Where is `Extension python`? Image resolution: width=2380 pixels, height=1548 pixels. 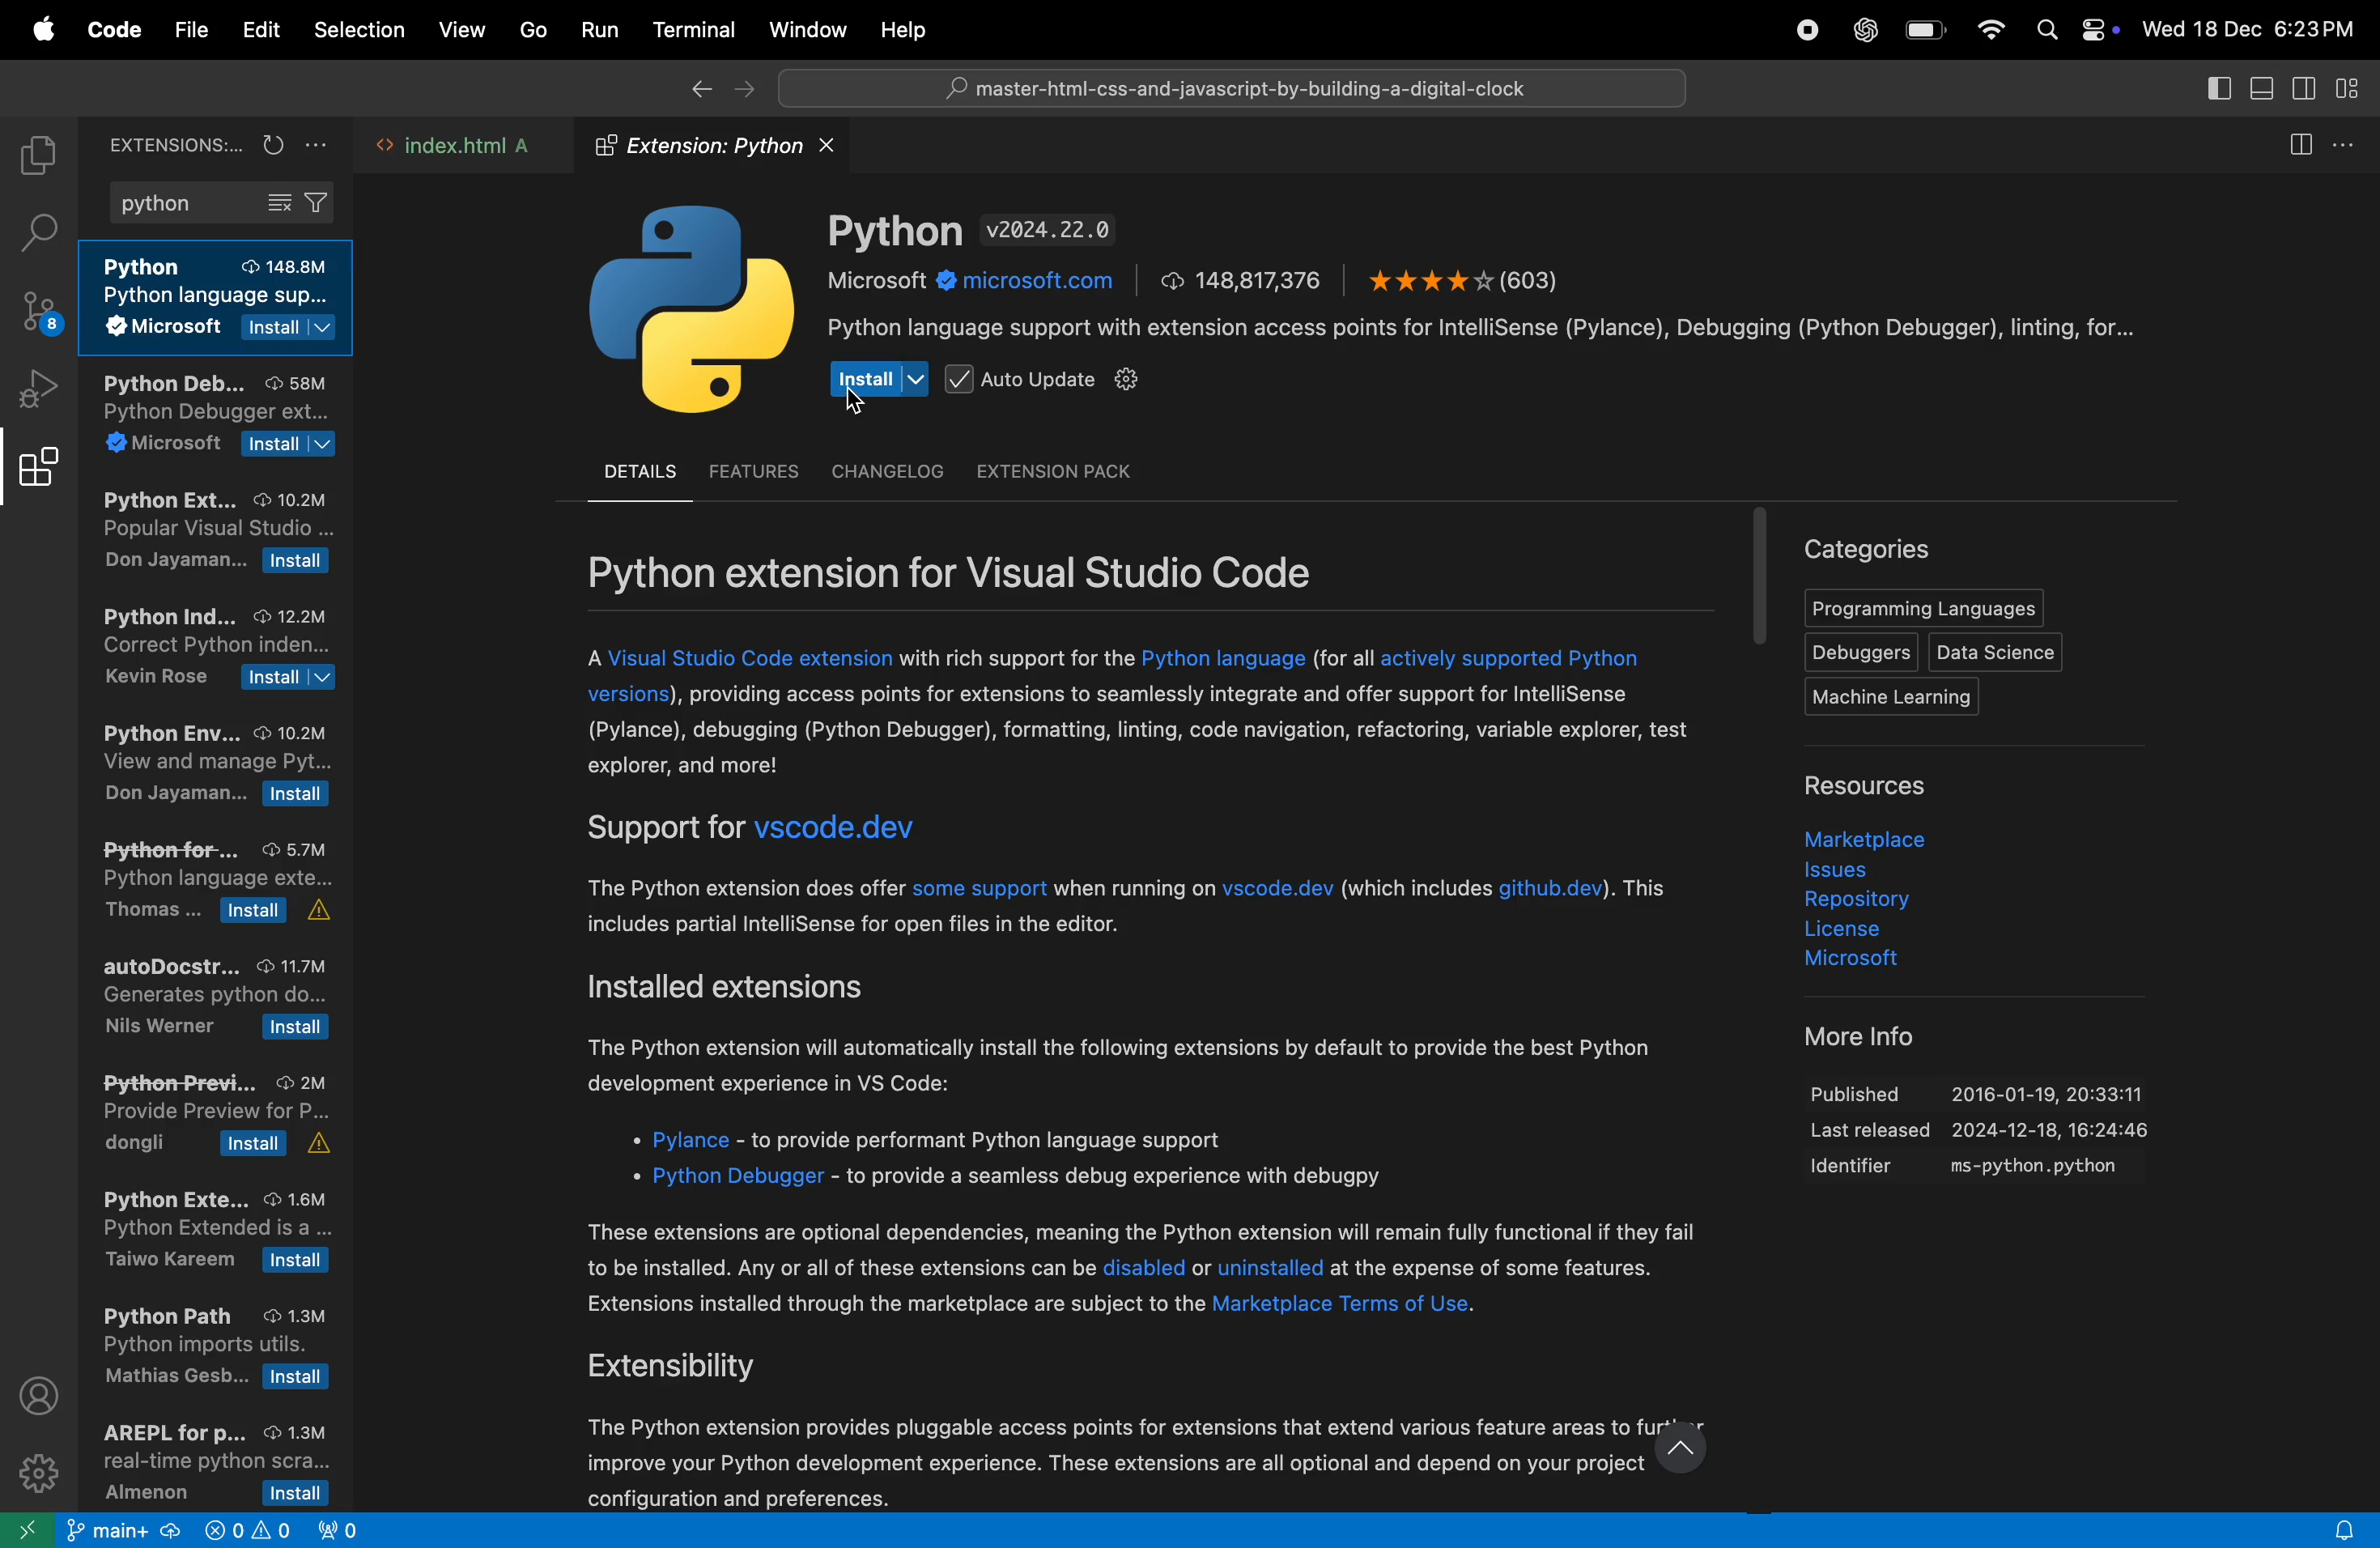 Extension python is located at coordinates (724, 146).